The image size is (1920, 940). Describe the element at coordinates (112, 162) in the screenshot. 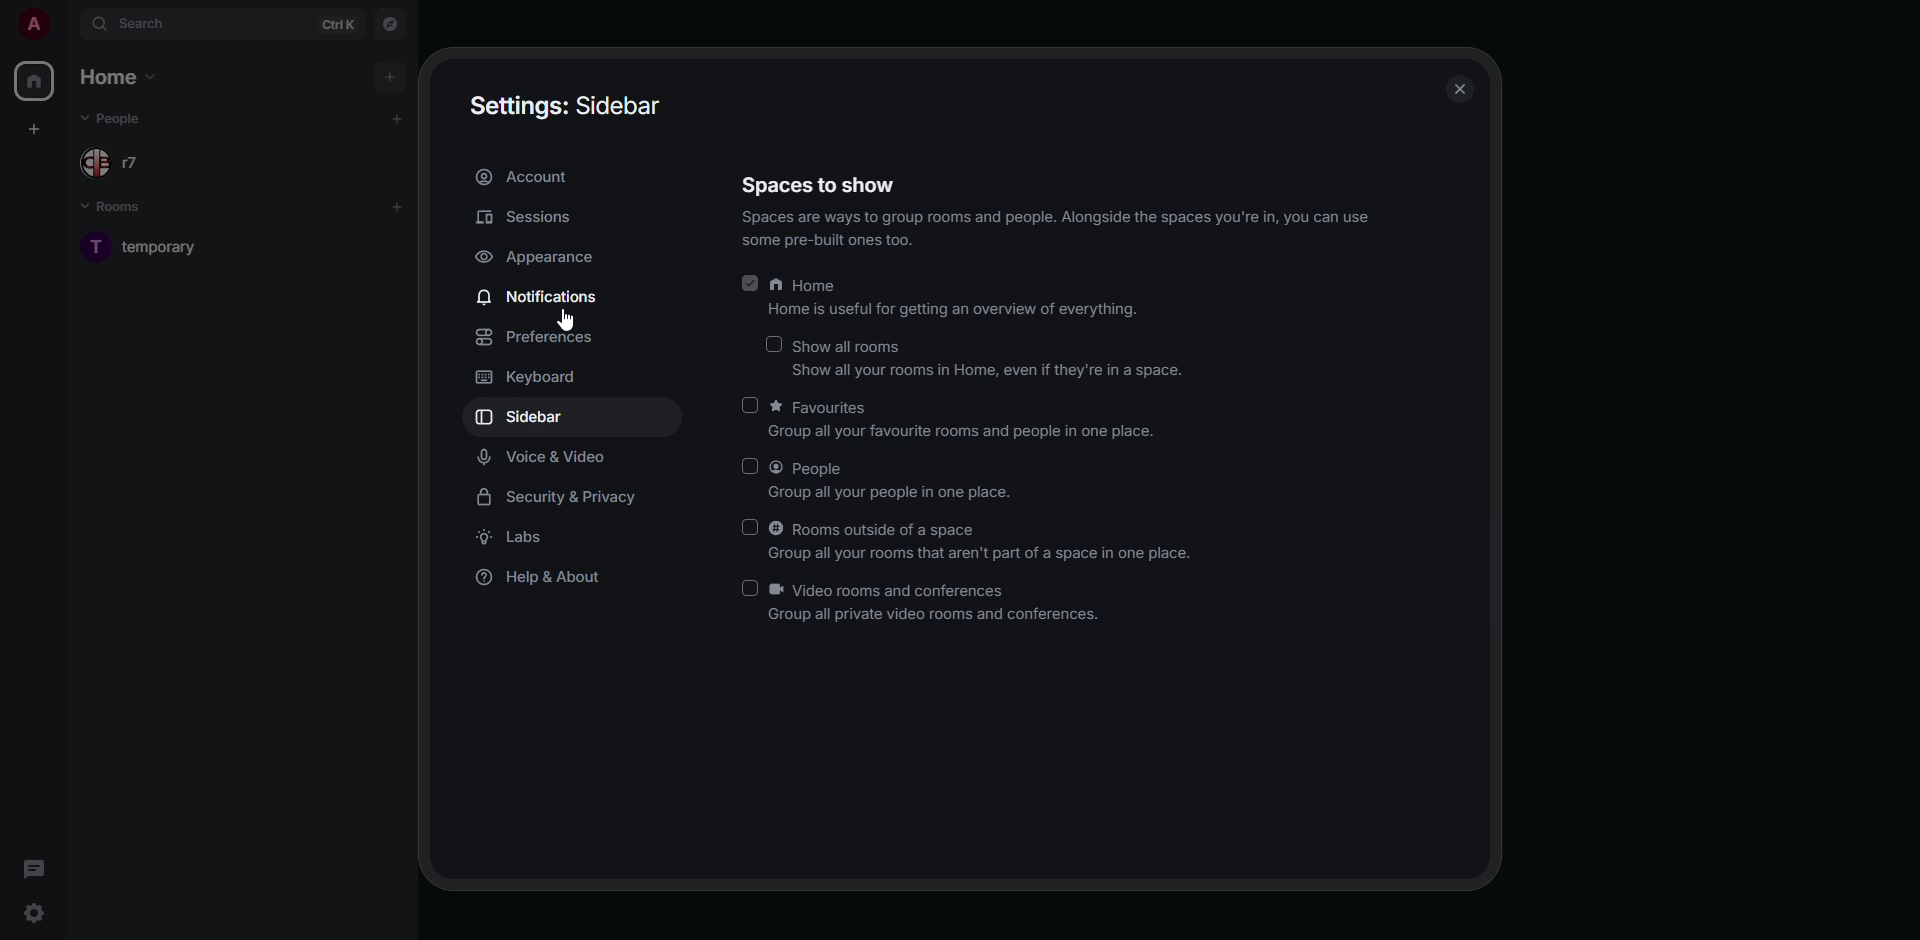

I see `people` at that location.